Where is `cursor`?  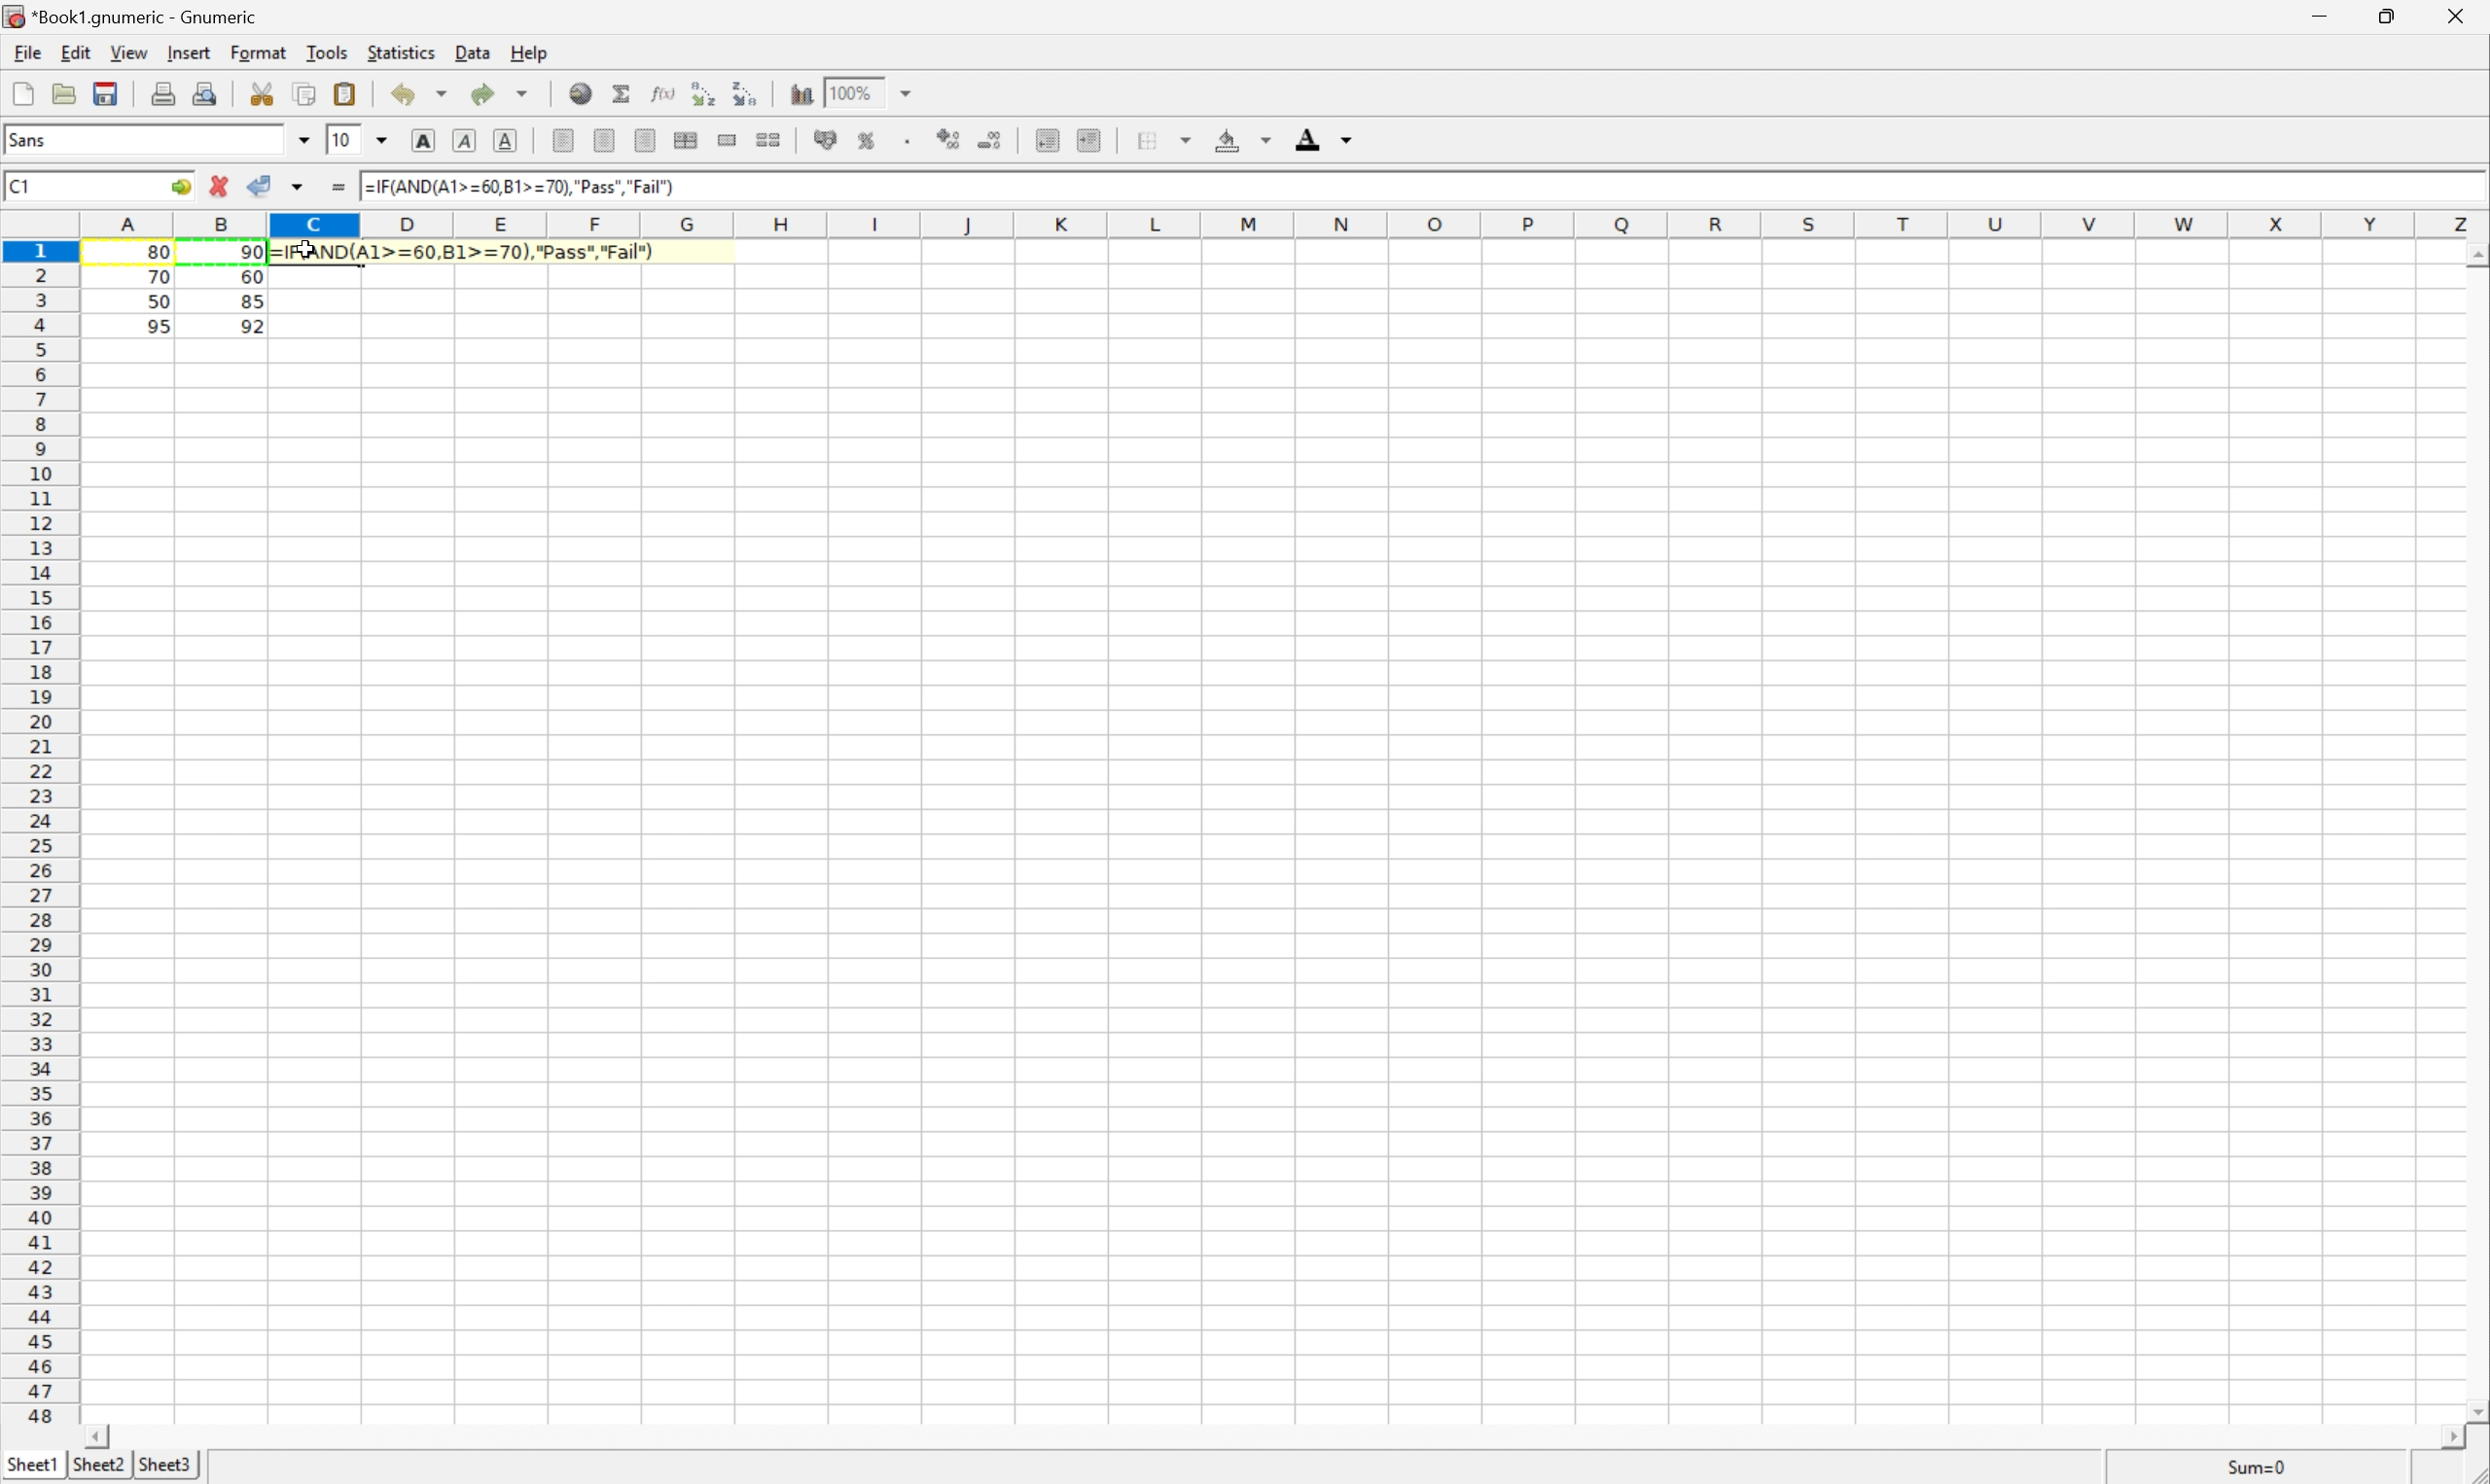
cursor is located at coordinates (307, 251).